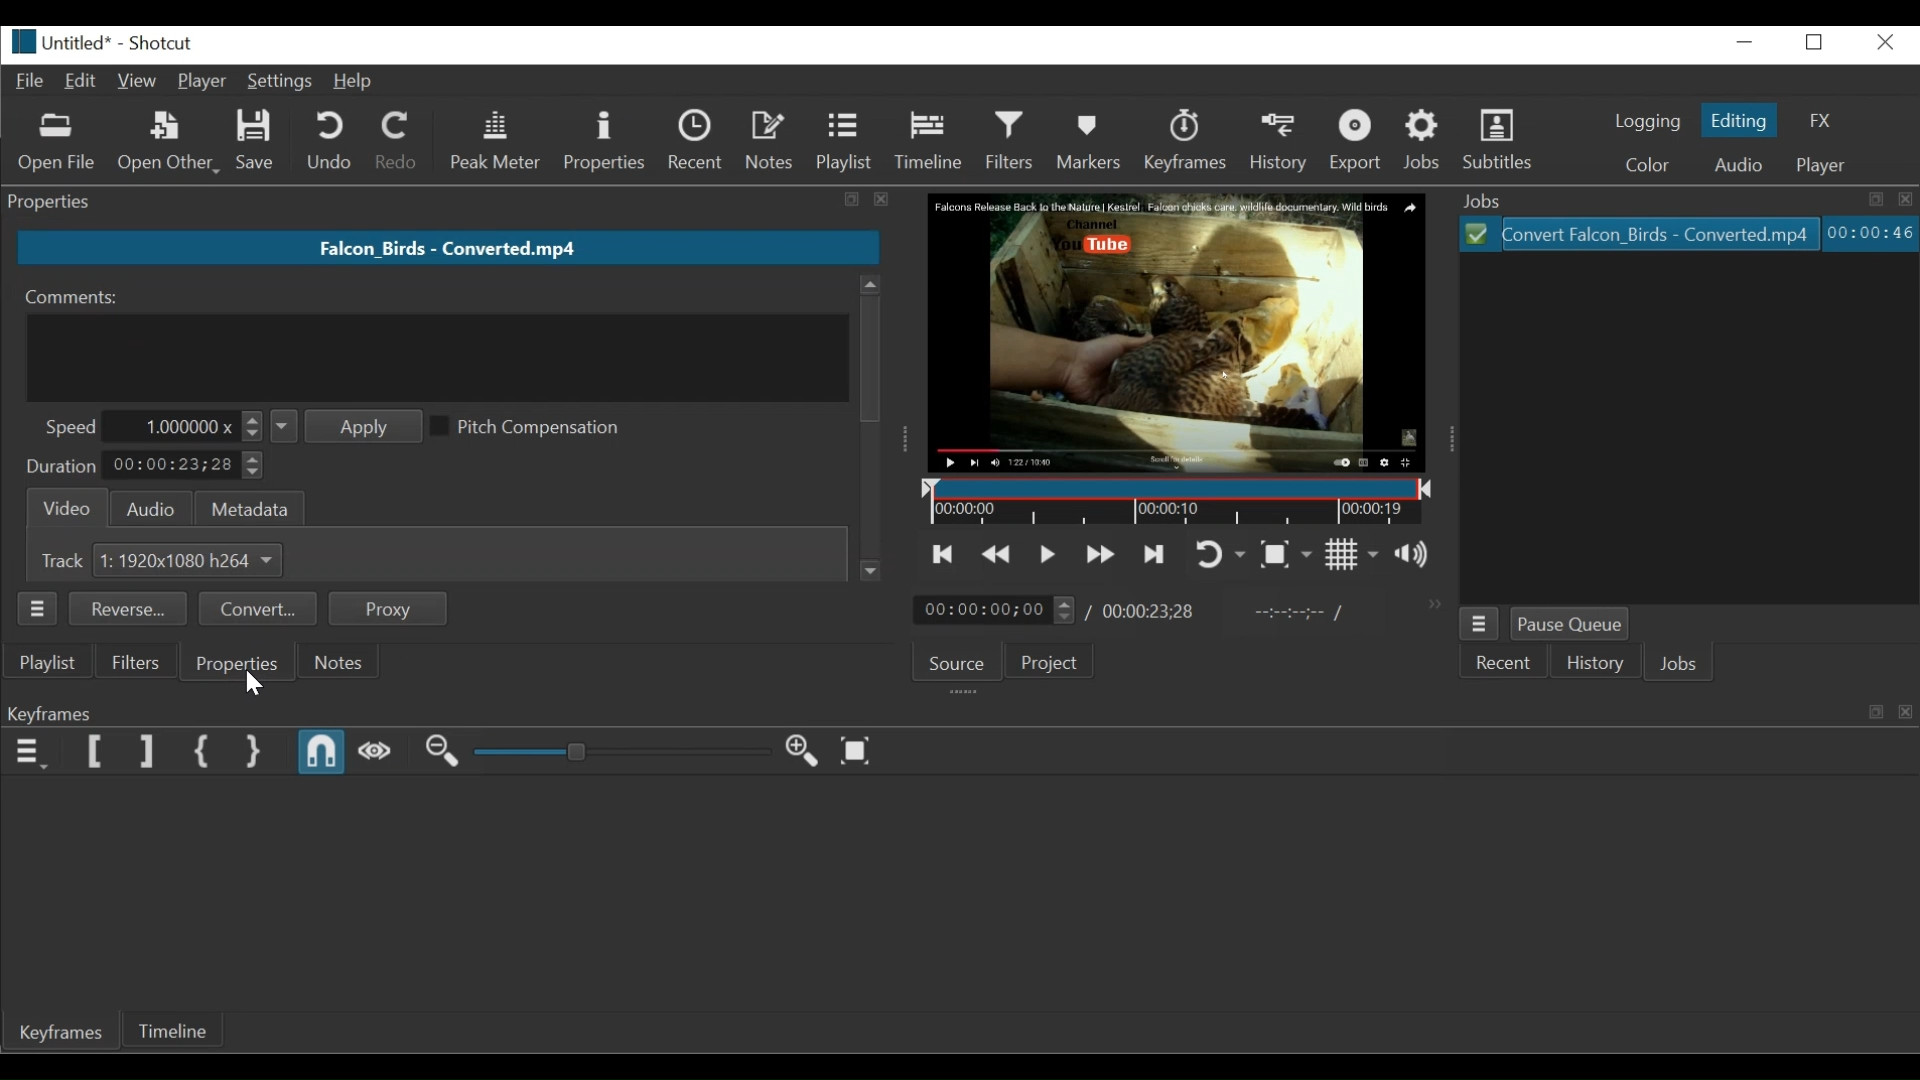 Image resolution: width=1920 pixels, height=1080 pixels. Describe the element at coordinates (608, 141) in the screenshot. I see `Properties` at that location.